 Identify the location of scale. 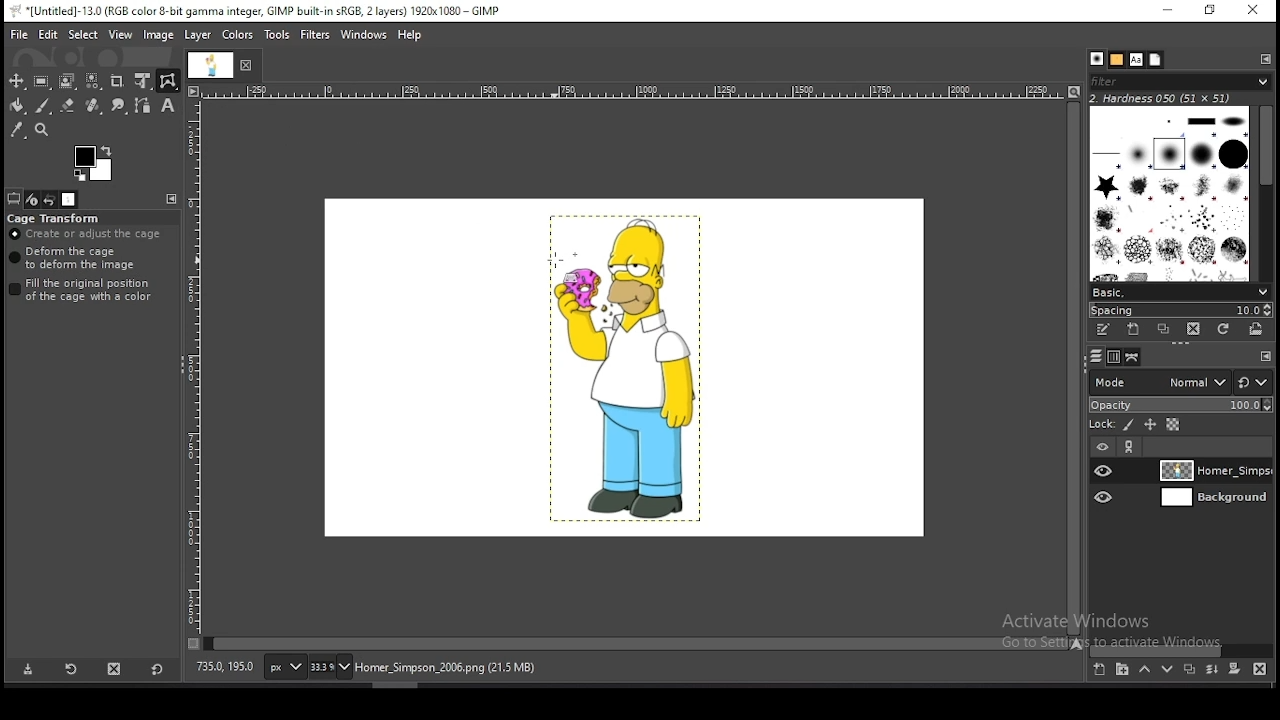
(193, 372).